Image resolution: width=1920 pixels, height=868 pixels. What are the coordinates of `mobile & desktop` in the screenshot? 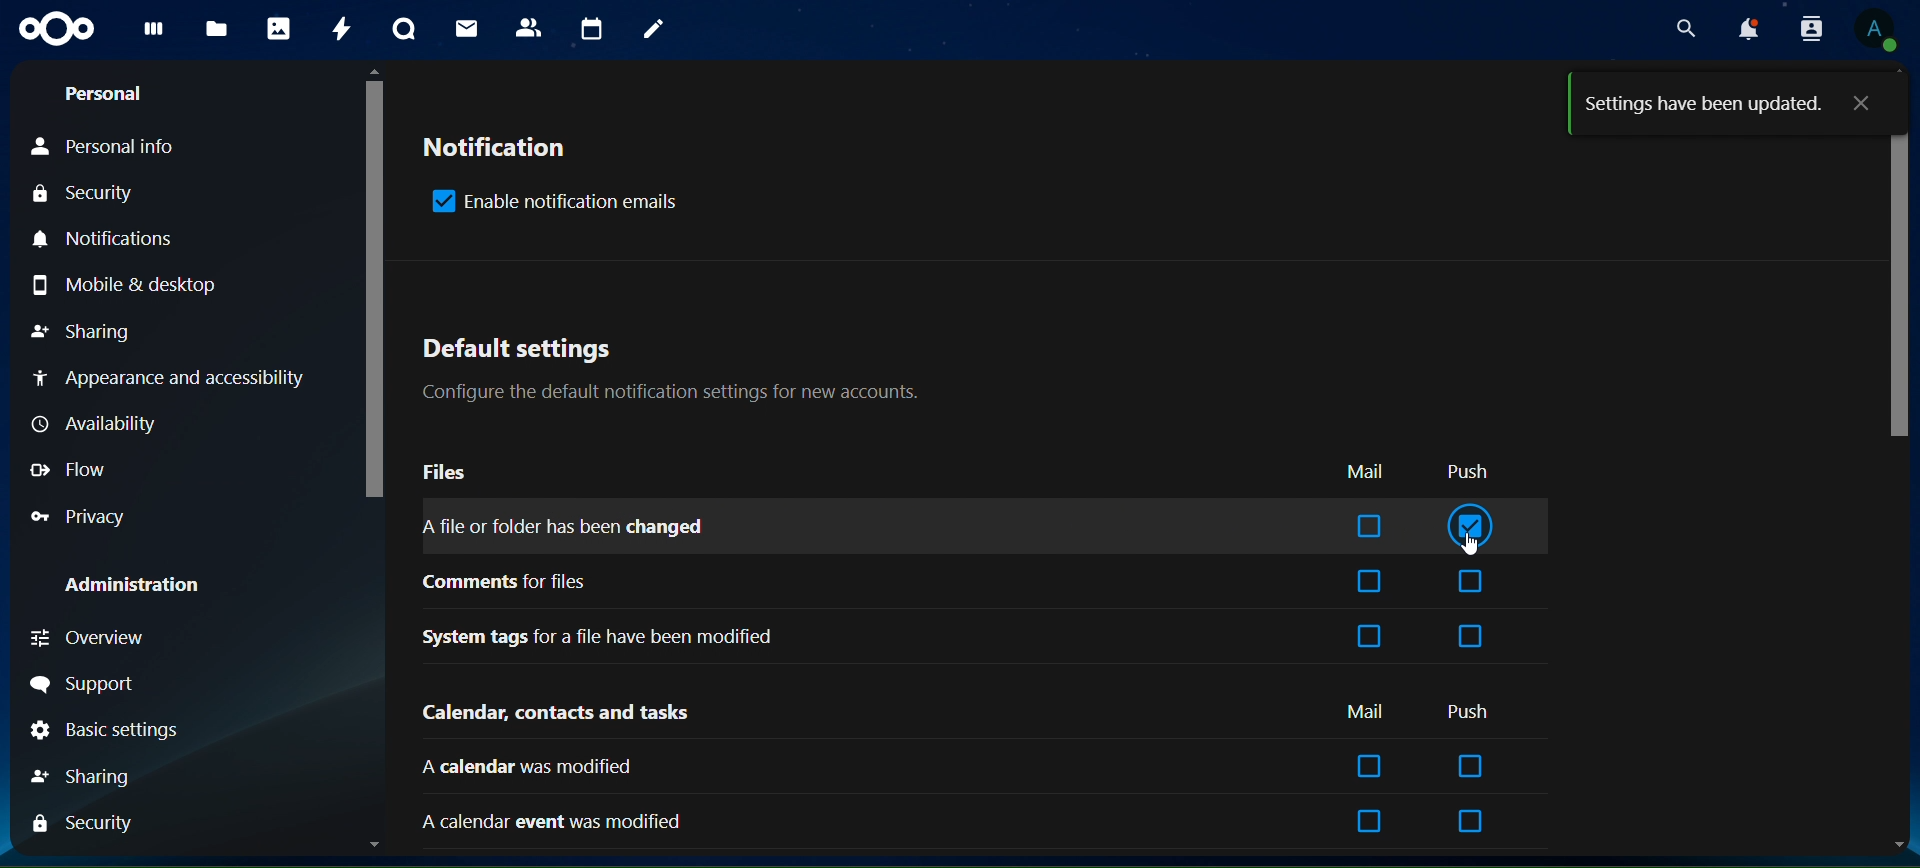 It's located at (152, 286).